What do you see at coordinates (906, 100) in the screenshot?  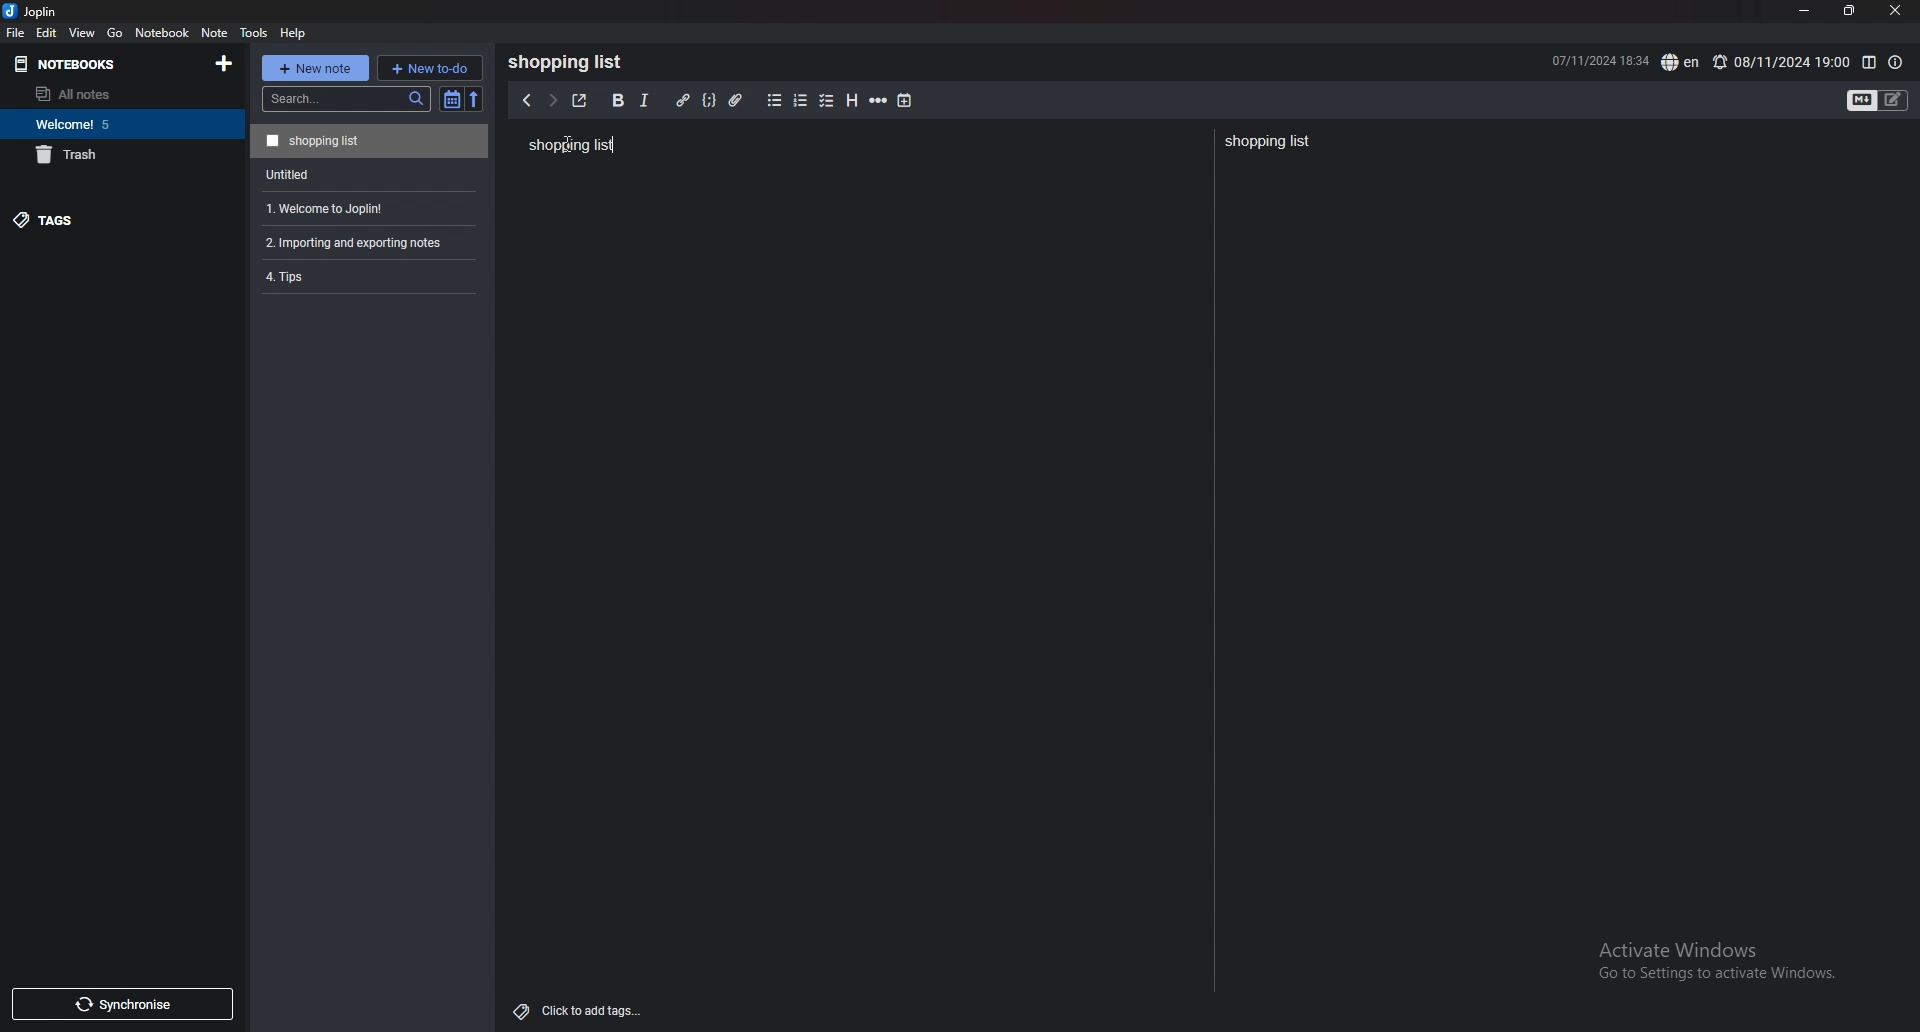 I see `add time` at bounding box center [906, 100].